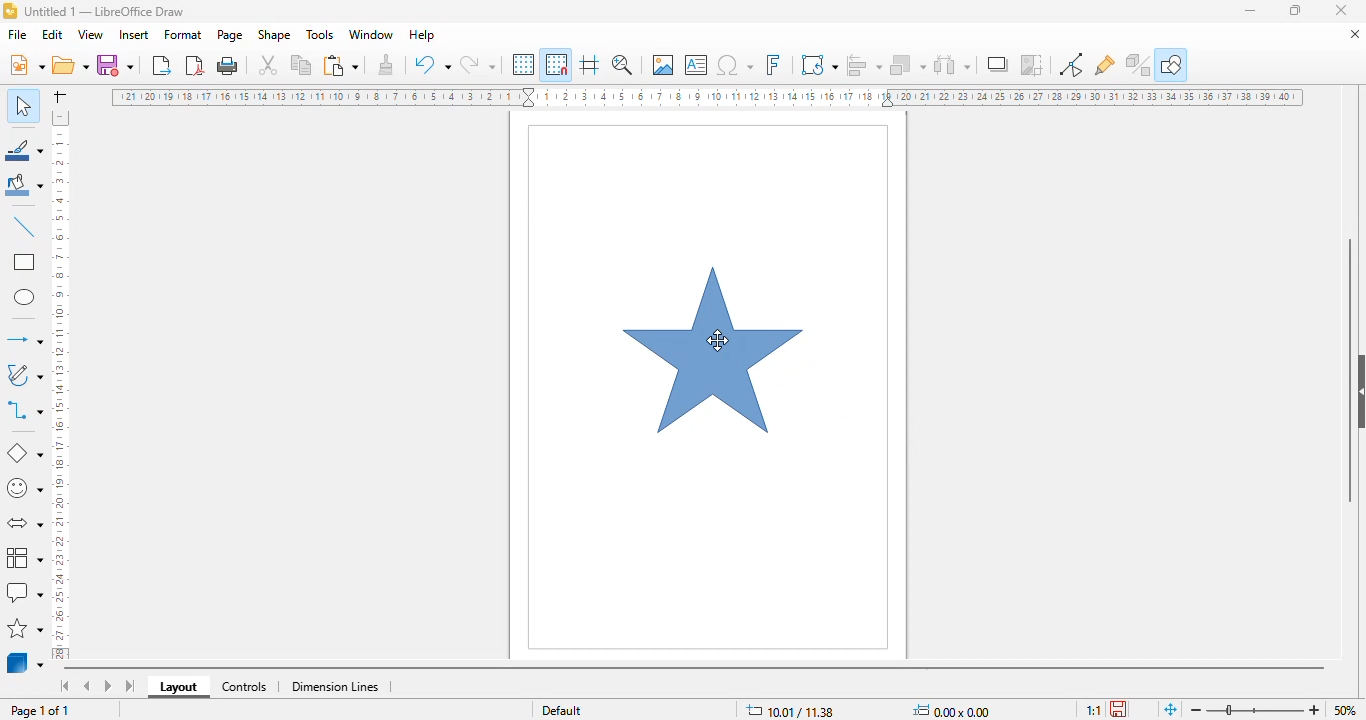 This screenshot has height=720, width=1366. Describe the element at coordinates (24, 412) in the screenshot. I see `connector` at that location.